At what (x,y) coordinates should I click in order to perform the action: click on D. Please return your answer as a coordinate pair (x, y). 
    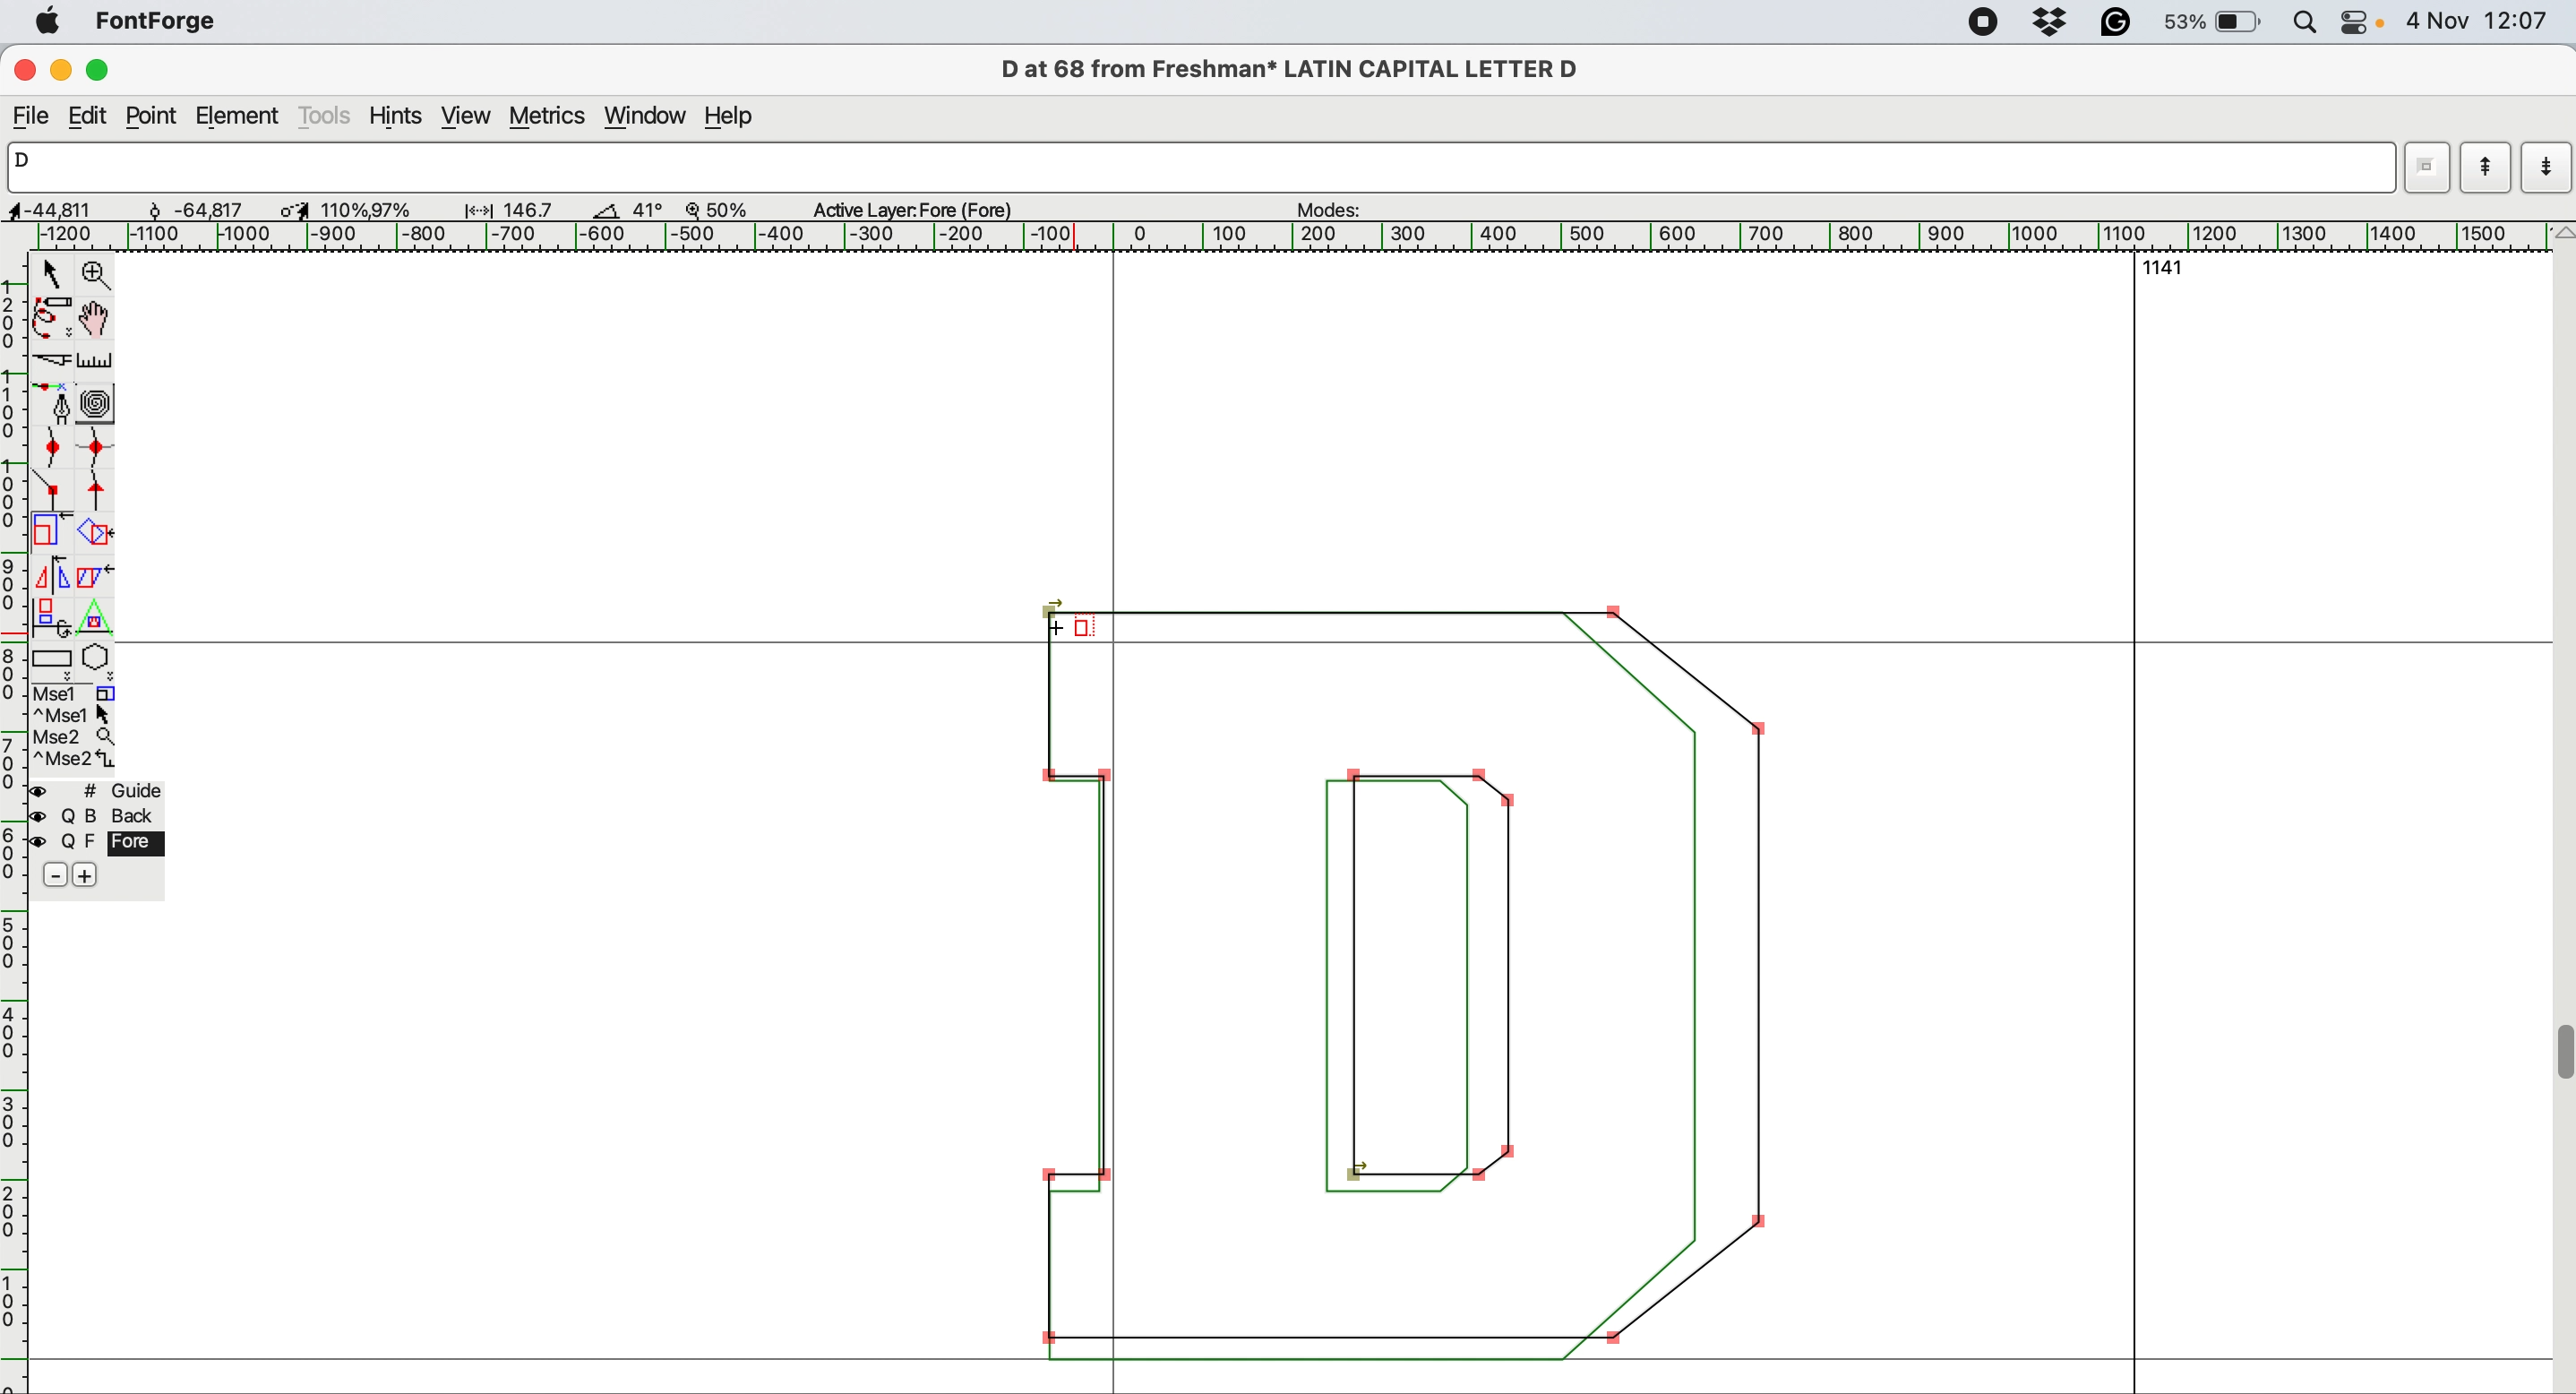
    Looking at the image, I should click on (1187, 167).